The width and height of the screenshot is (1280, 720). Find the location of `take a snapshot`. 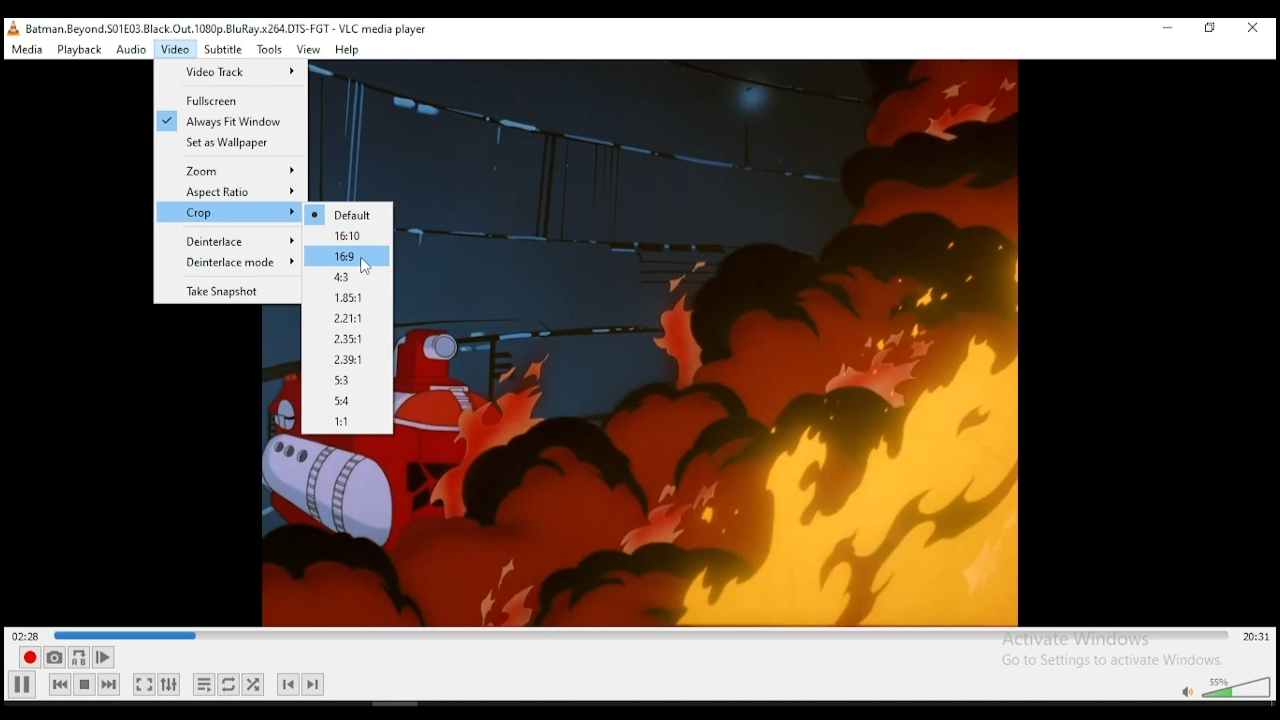

take a snapshot is located at coordinates (54, 657).